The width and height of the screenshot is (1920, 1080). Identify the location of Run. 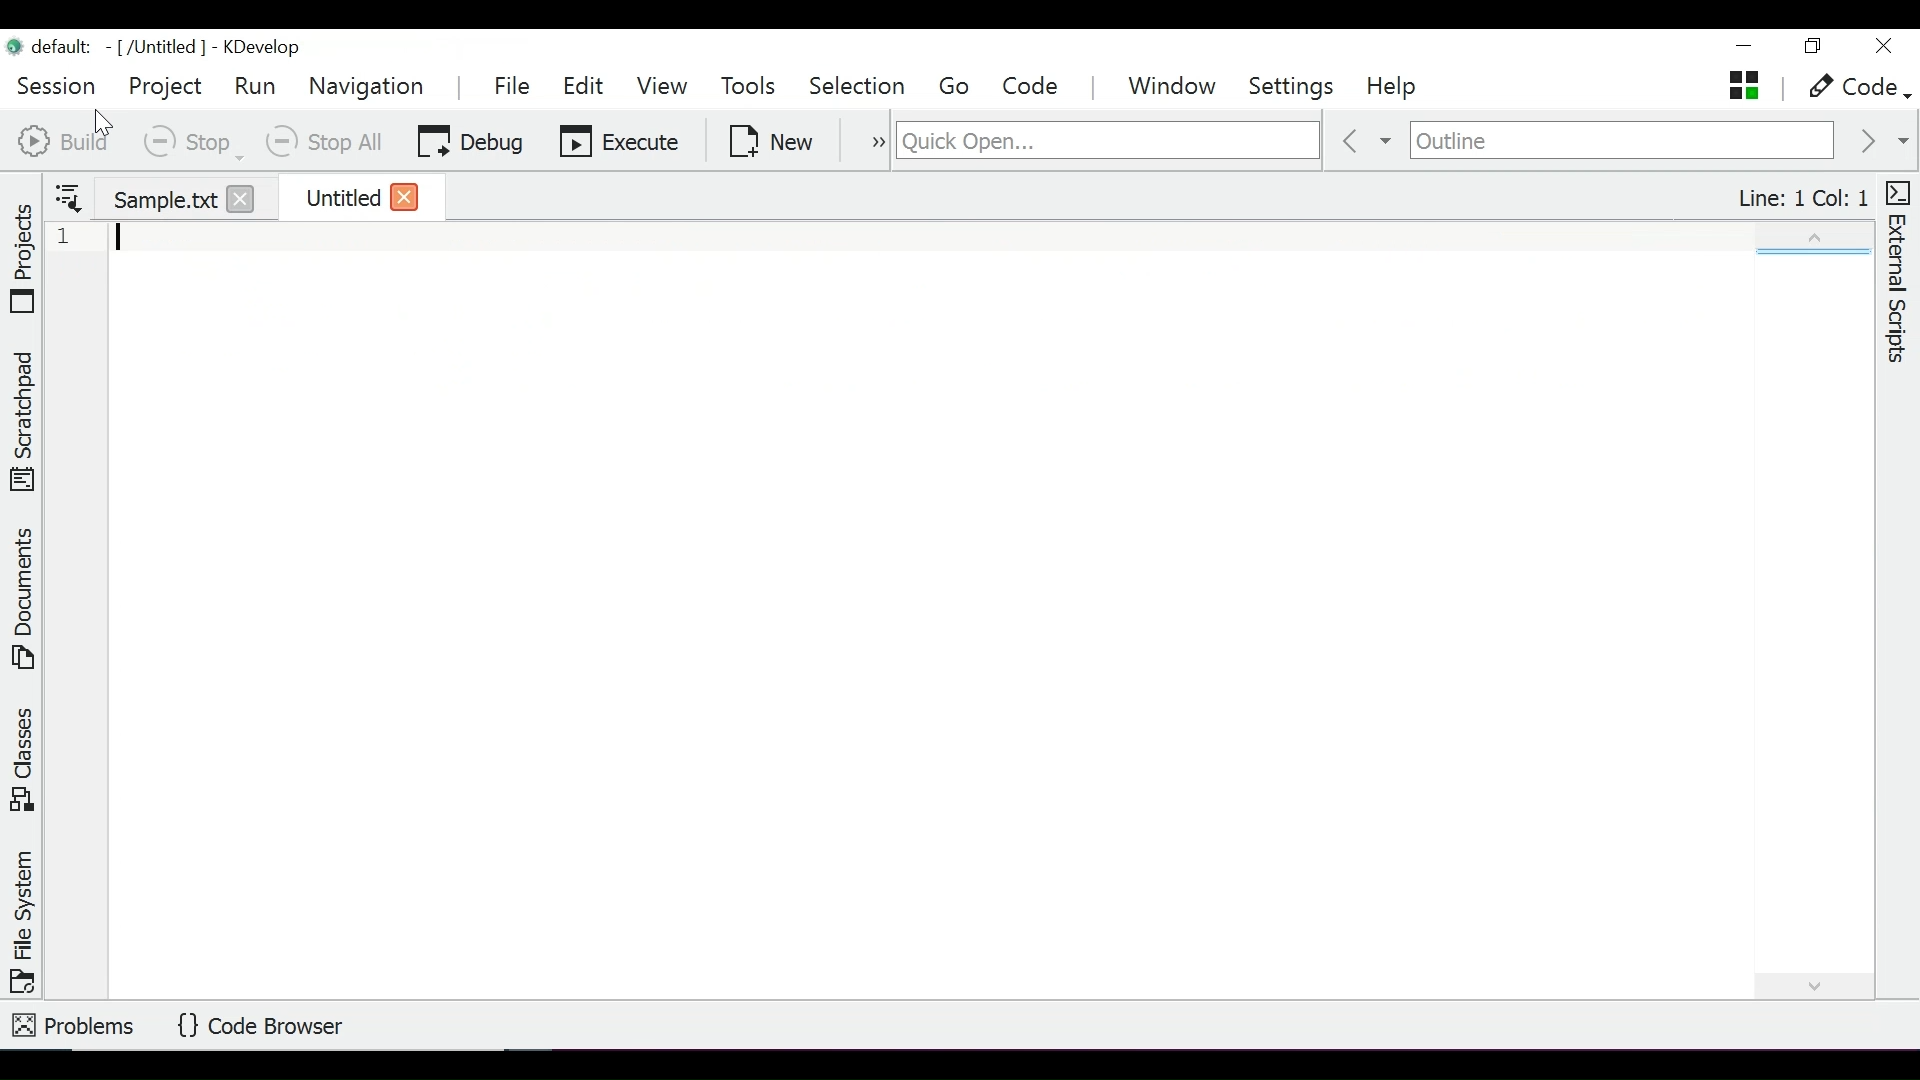
(255, 85).